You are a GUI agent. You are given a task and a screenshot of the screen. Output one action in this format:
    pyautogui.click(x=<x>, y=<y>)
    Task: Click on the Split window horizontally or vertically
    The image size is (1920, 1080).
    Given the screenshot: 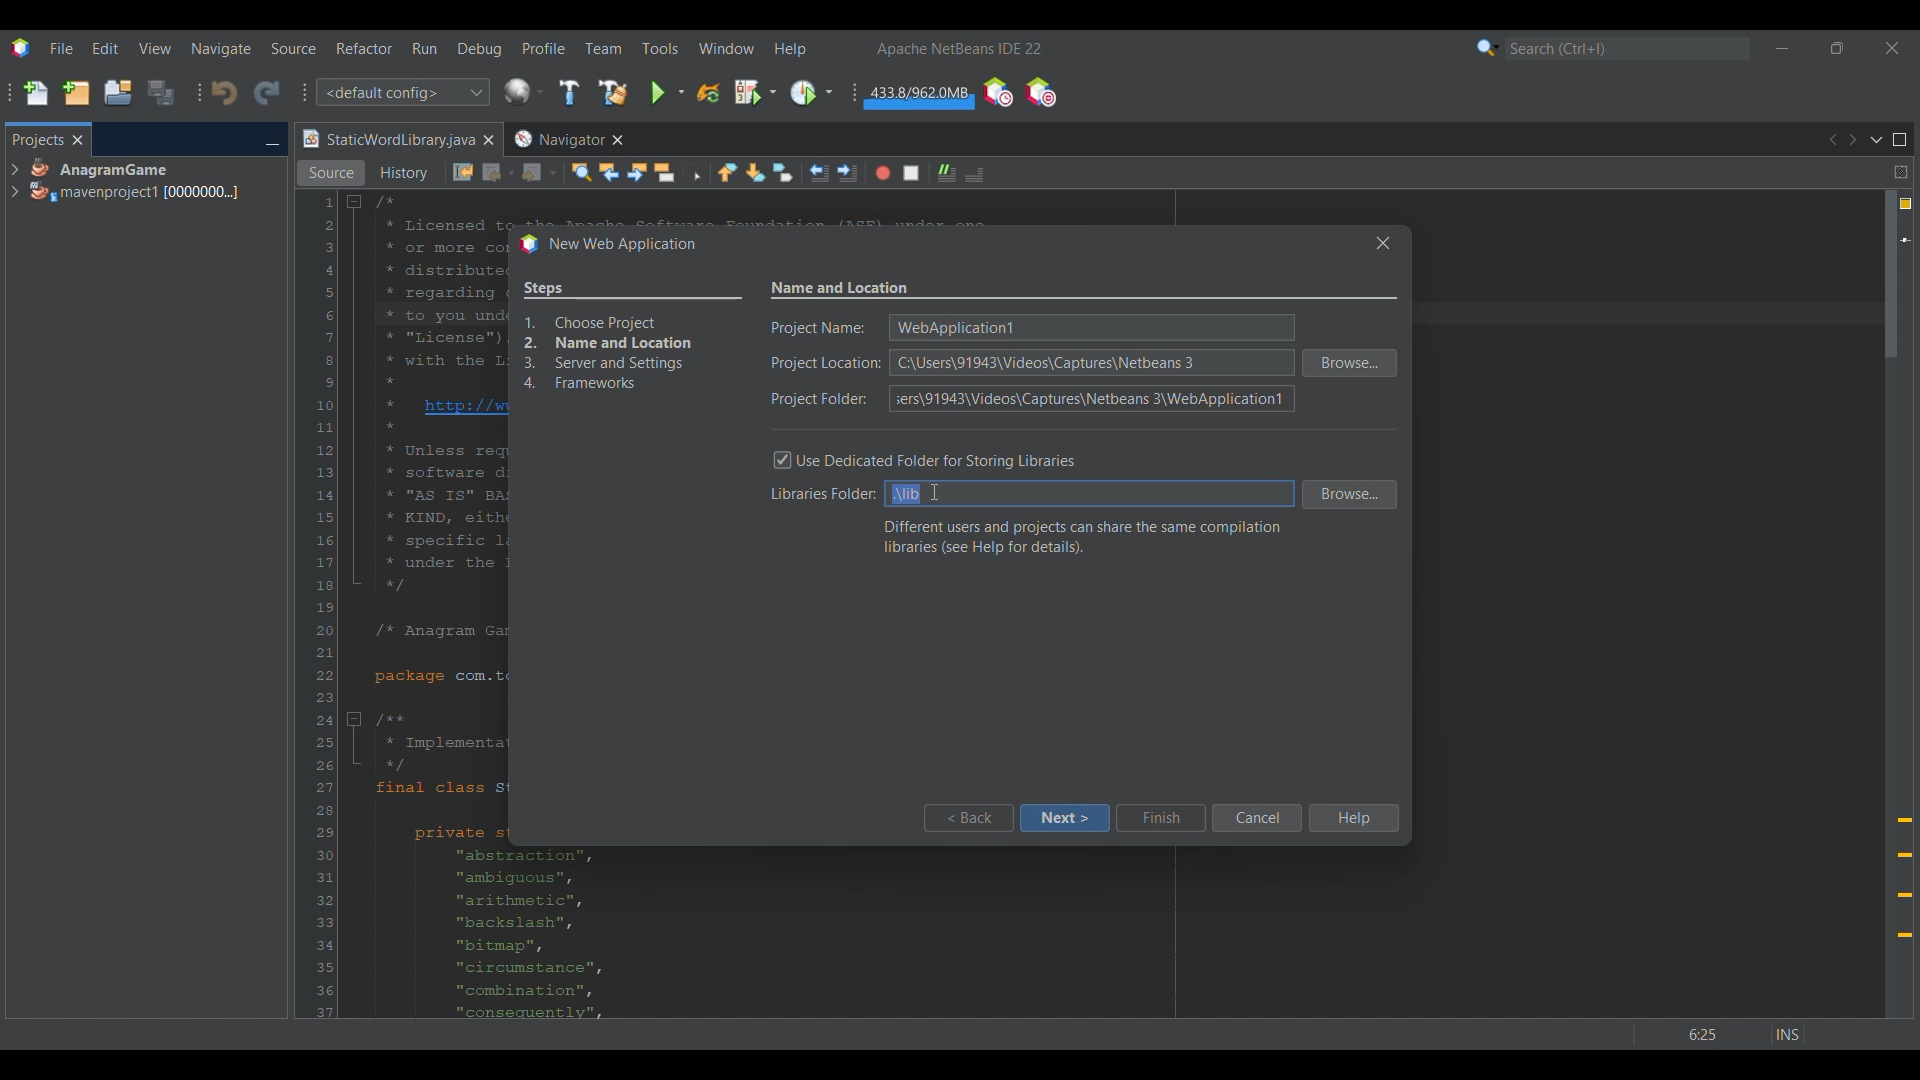 What is the action you would take?
    pyautogui.click(x=1900, y=172)
    